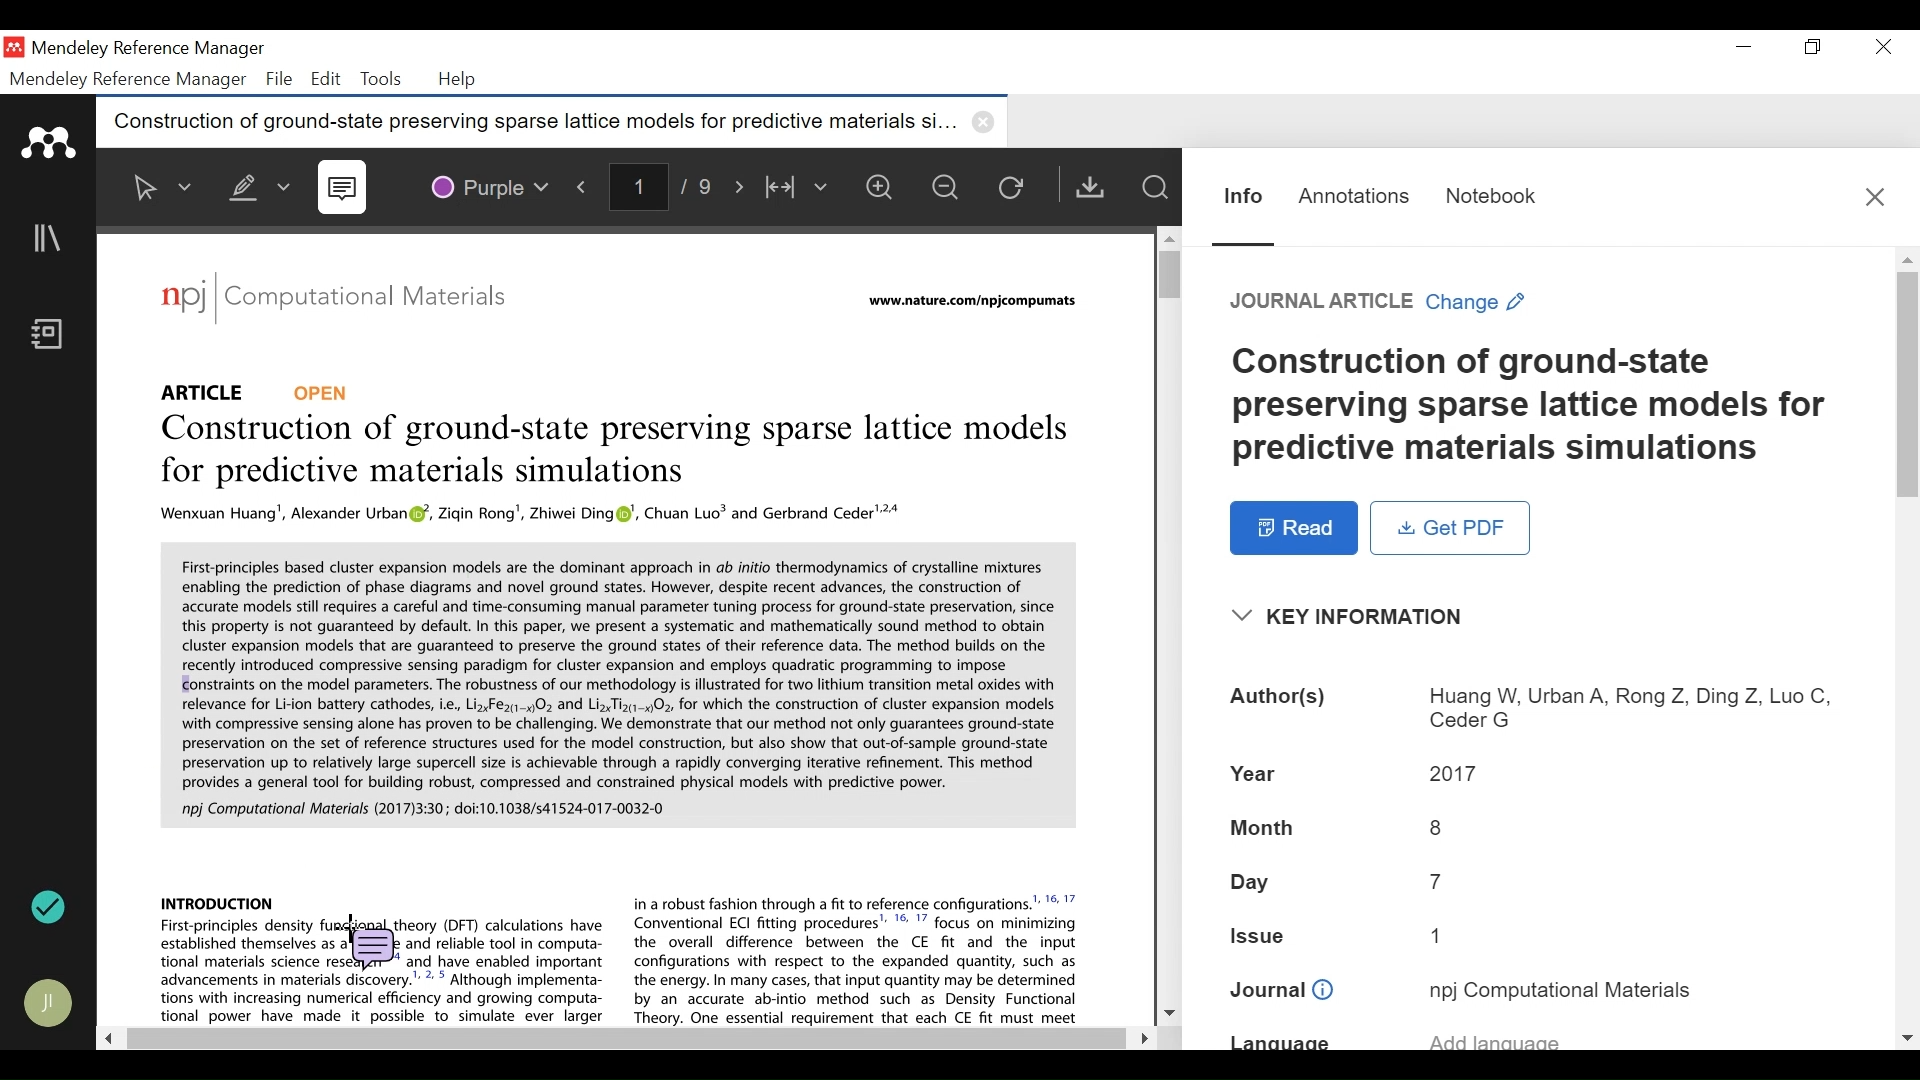  I want to click on Cursor, so click(351, 929).